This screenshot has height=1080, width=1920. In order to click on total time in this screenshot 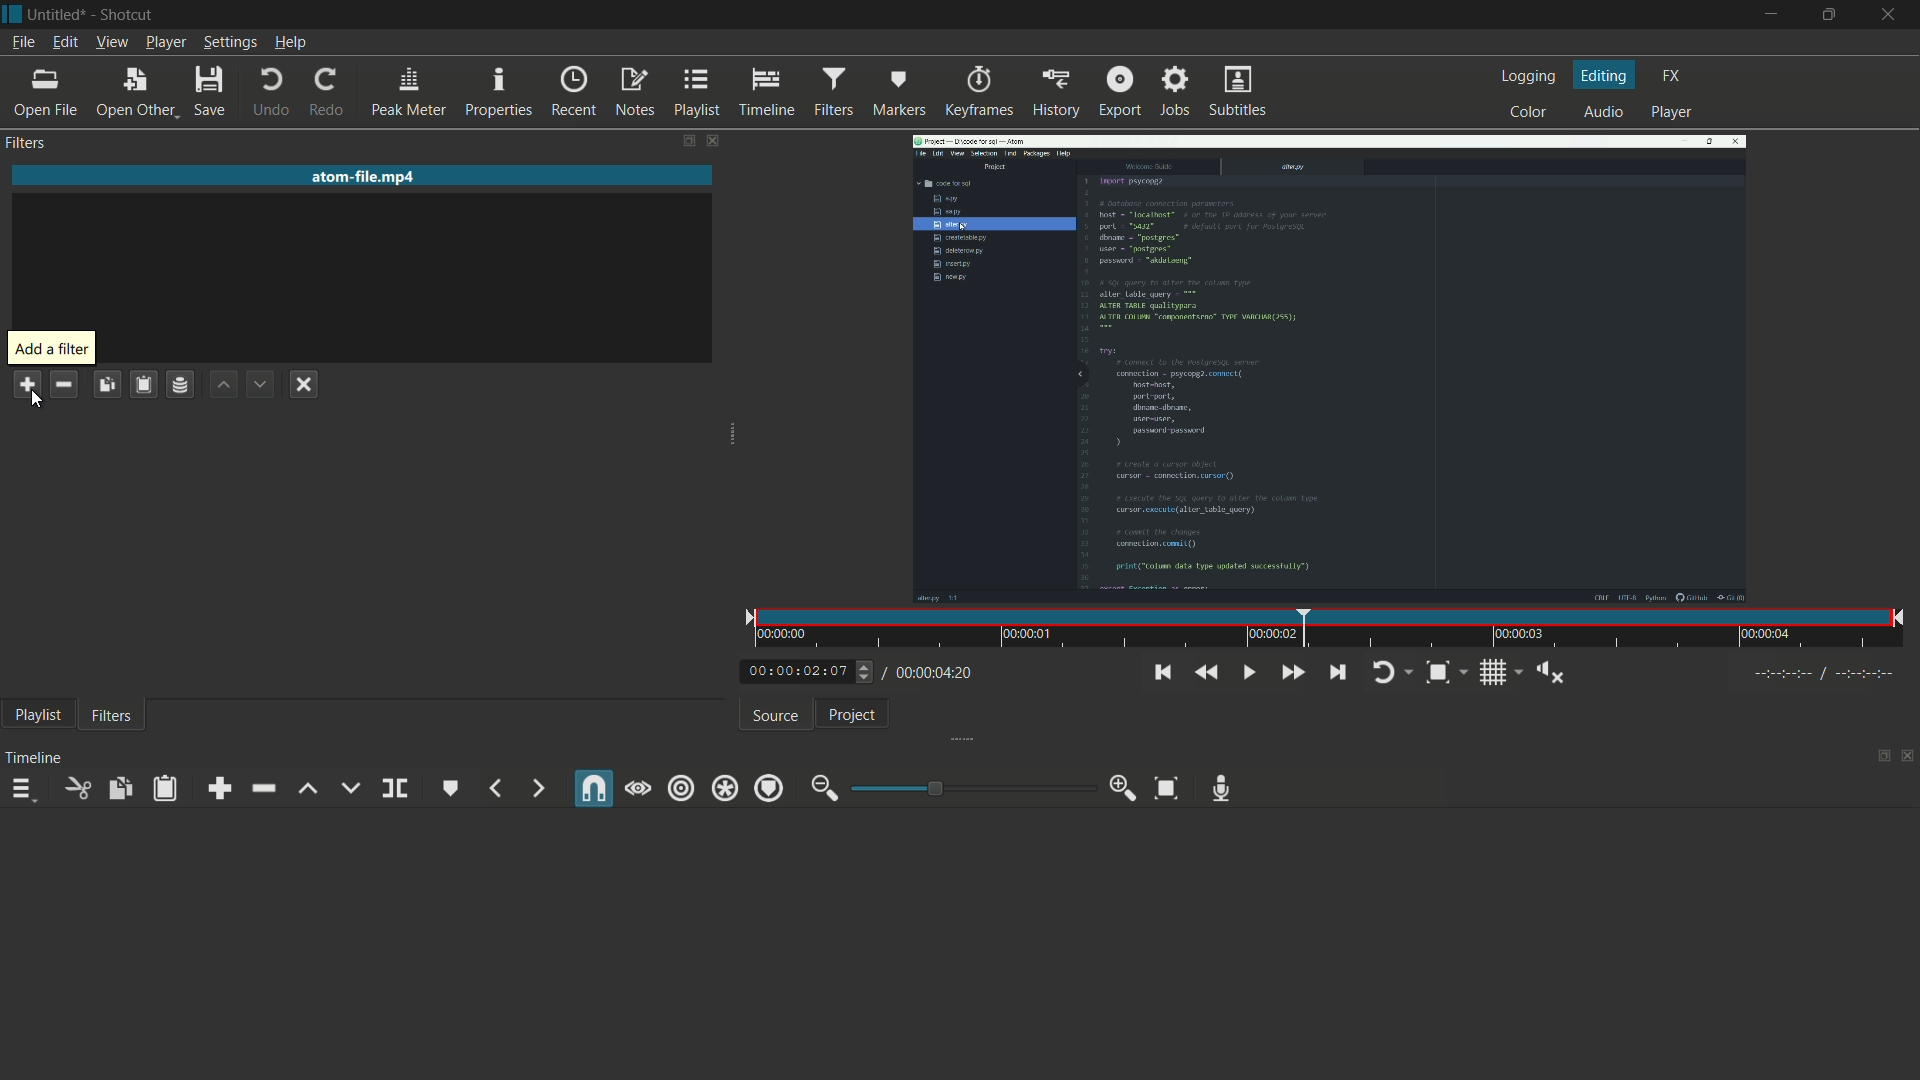, I will do `click(927, 673)`.